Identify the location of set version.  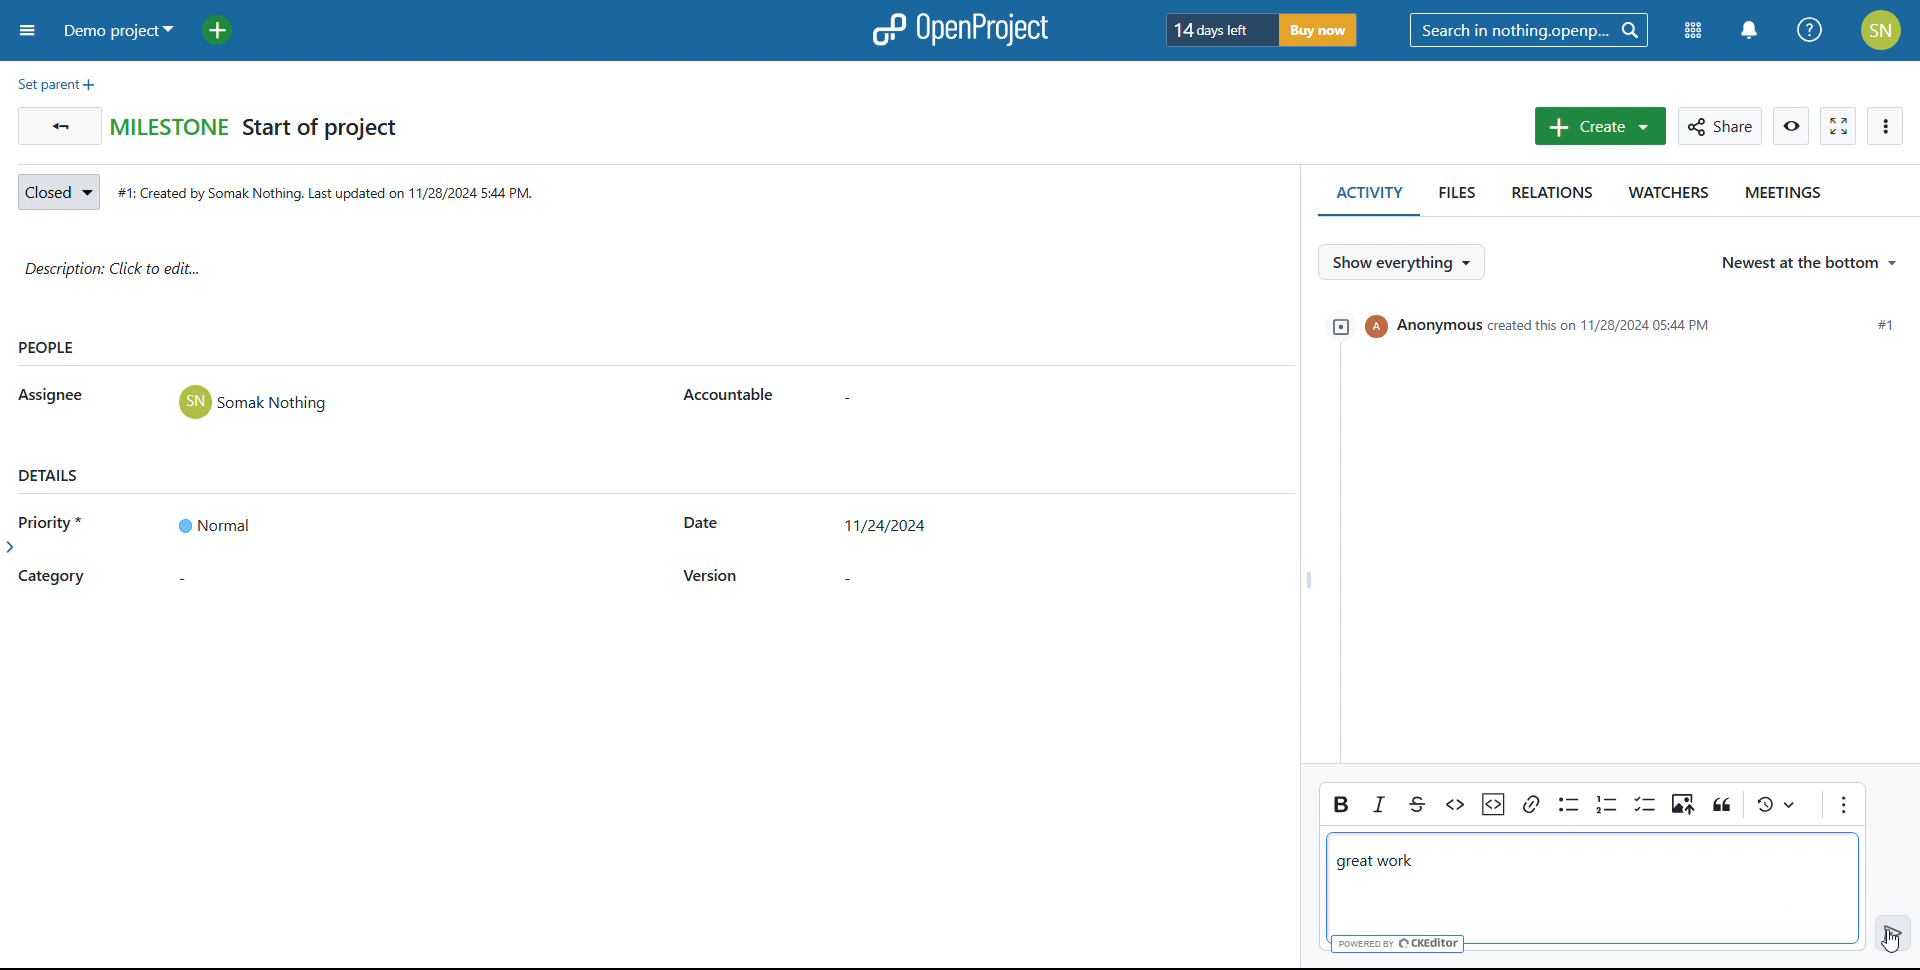
(888, 575).